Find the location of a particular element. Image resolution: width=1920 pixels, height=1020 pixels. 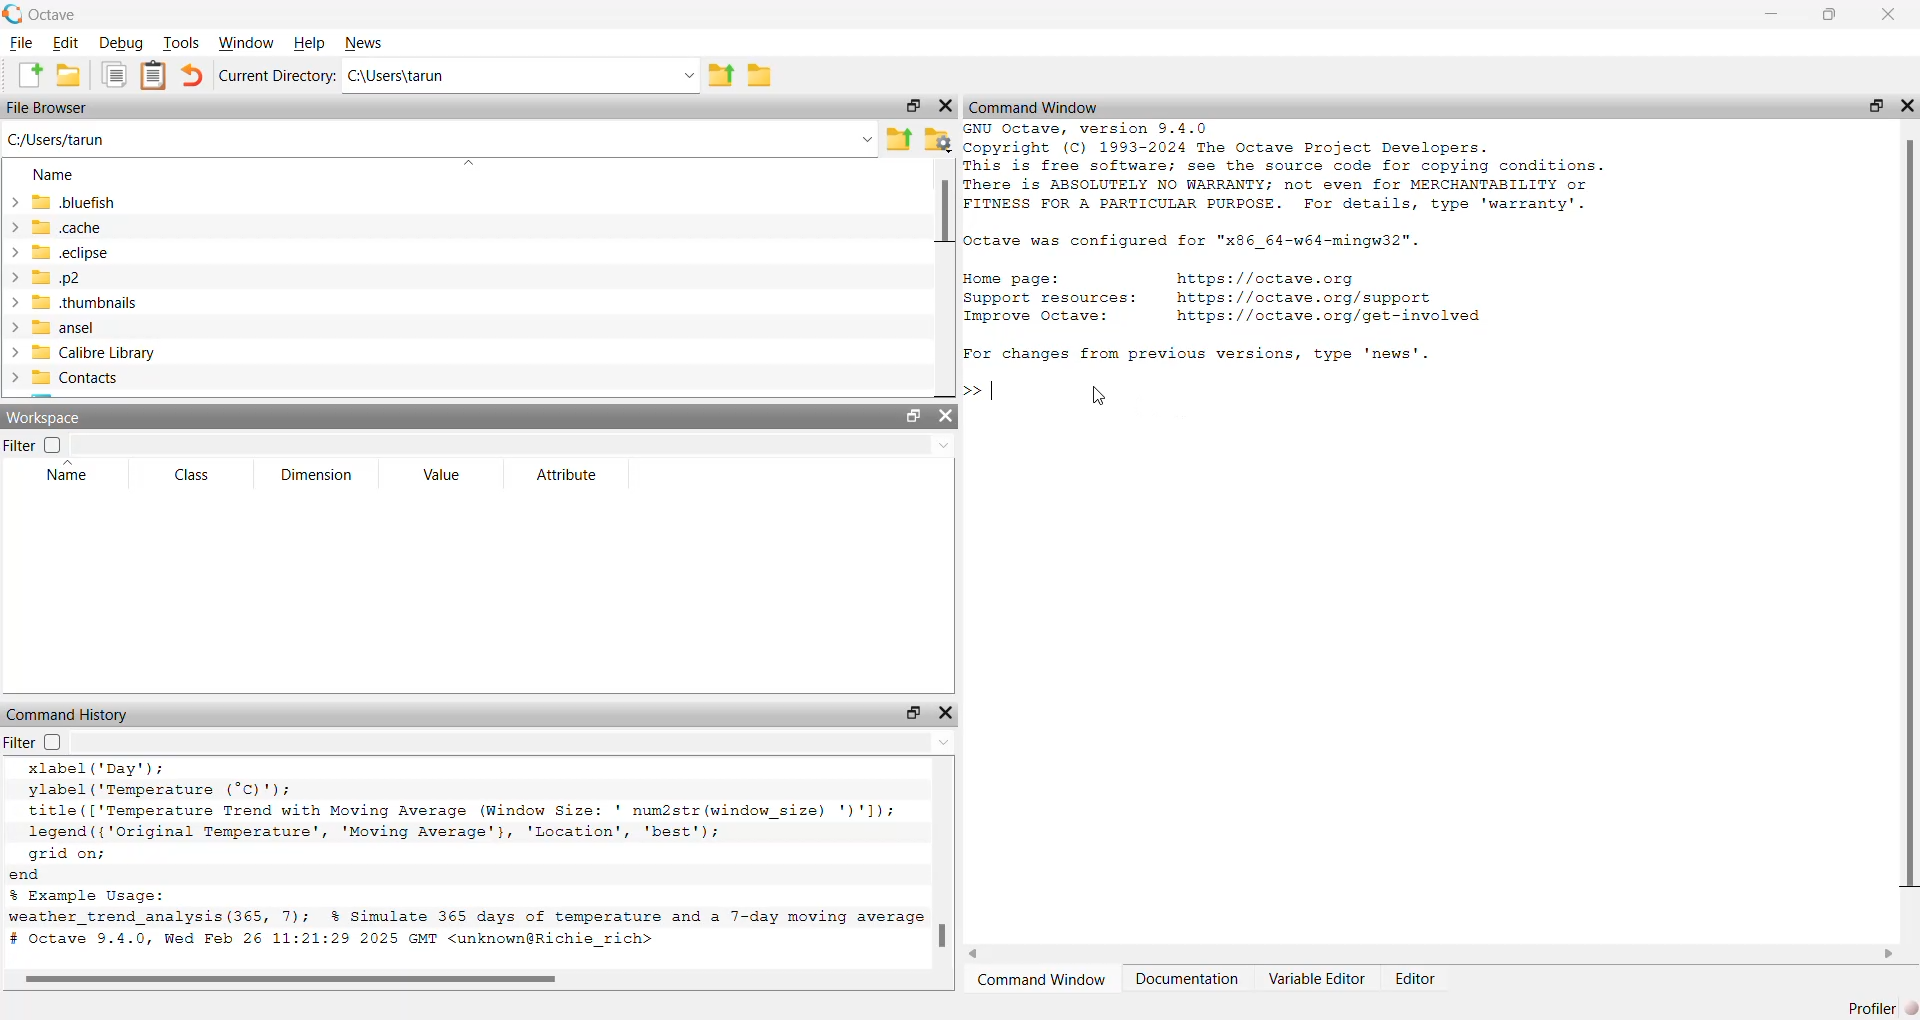

Profiler is located at coordinates (1868, 1008).